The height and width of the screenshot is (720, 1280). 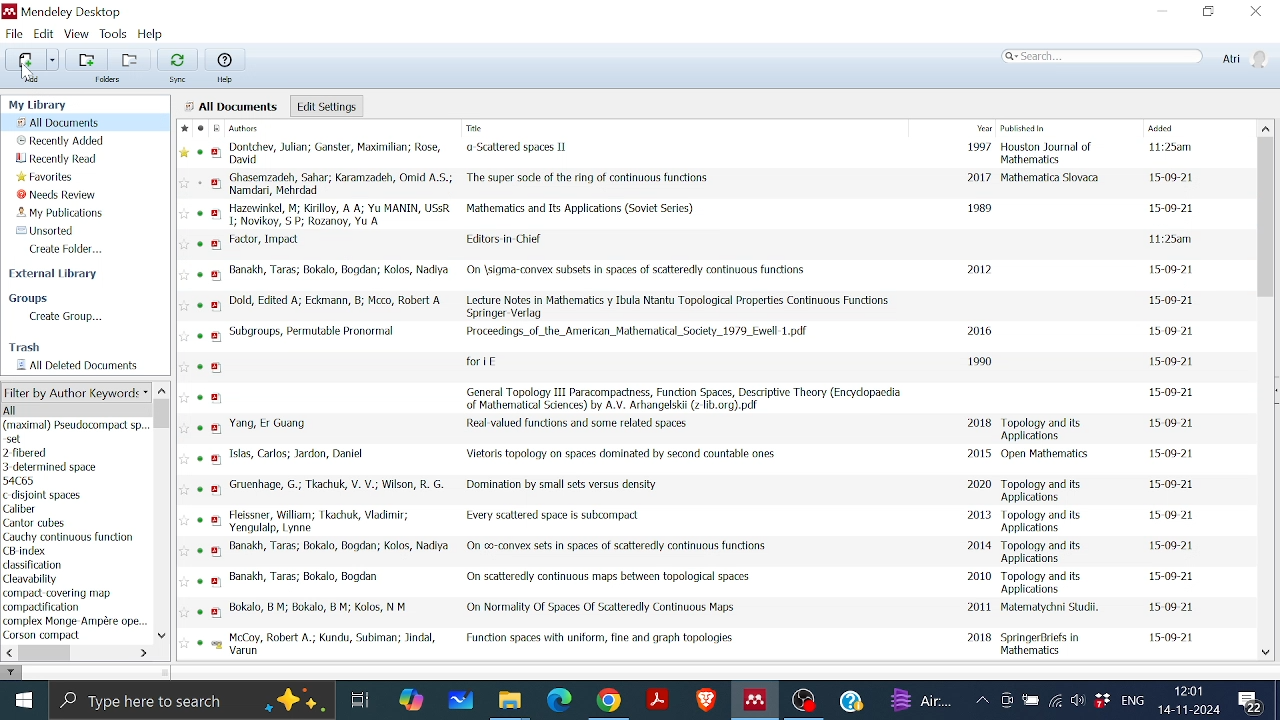 I want to click on View, so click(x=77, y=34).